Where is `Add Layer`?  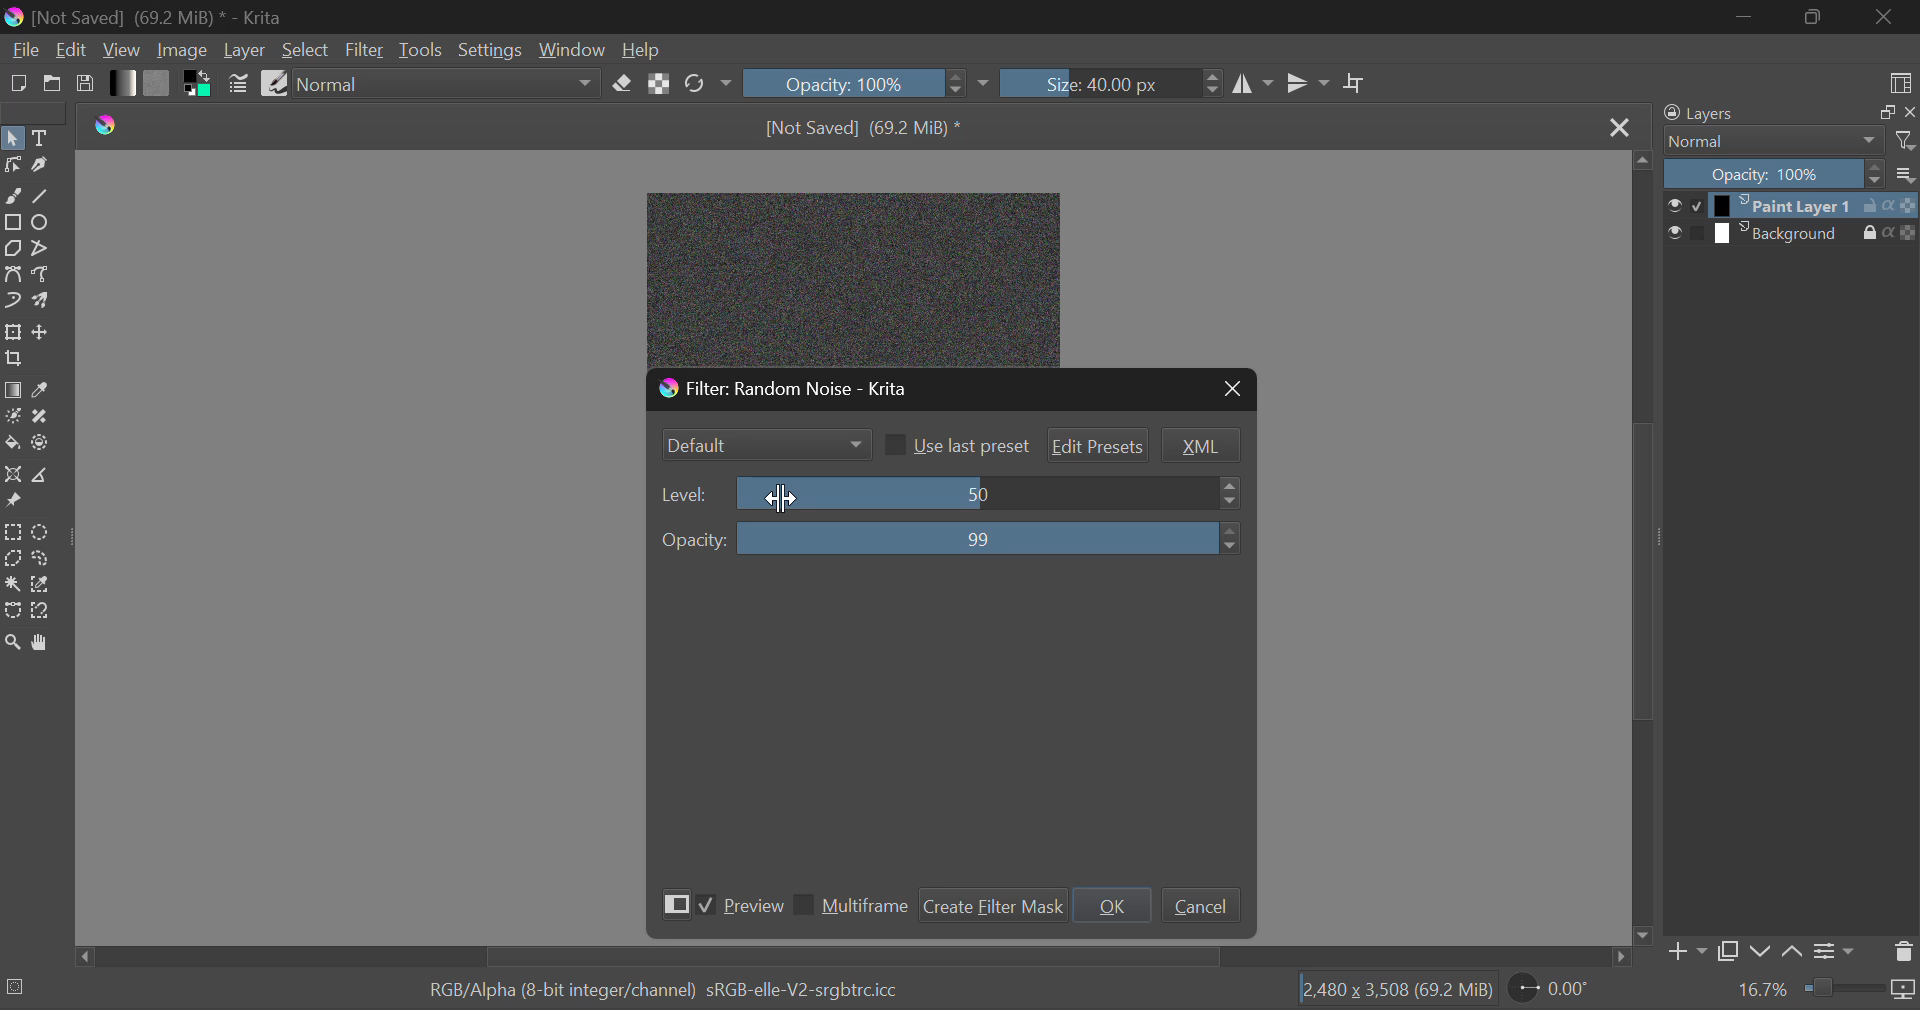
Add Layer is located at coordinates (1682, 952).